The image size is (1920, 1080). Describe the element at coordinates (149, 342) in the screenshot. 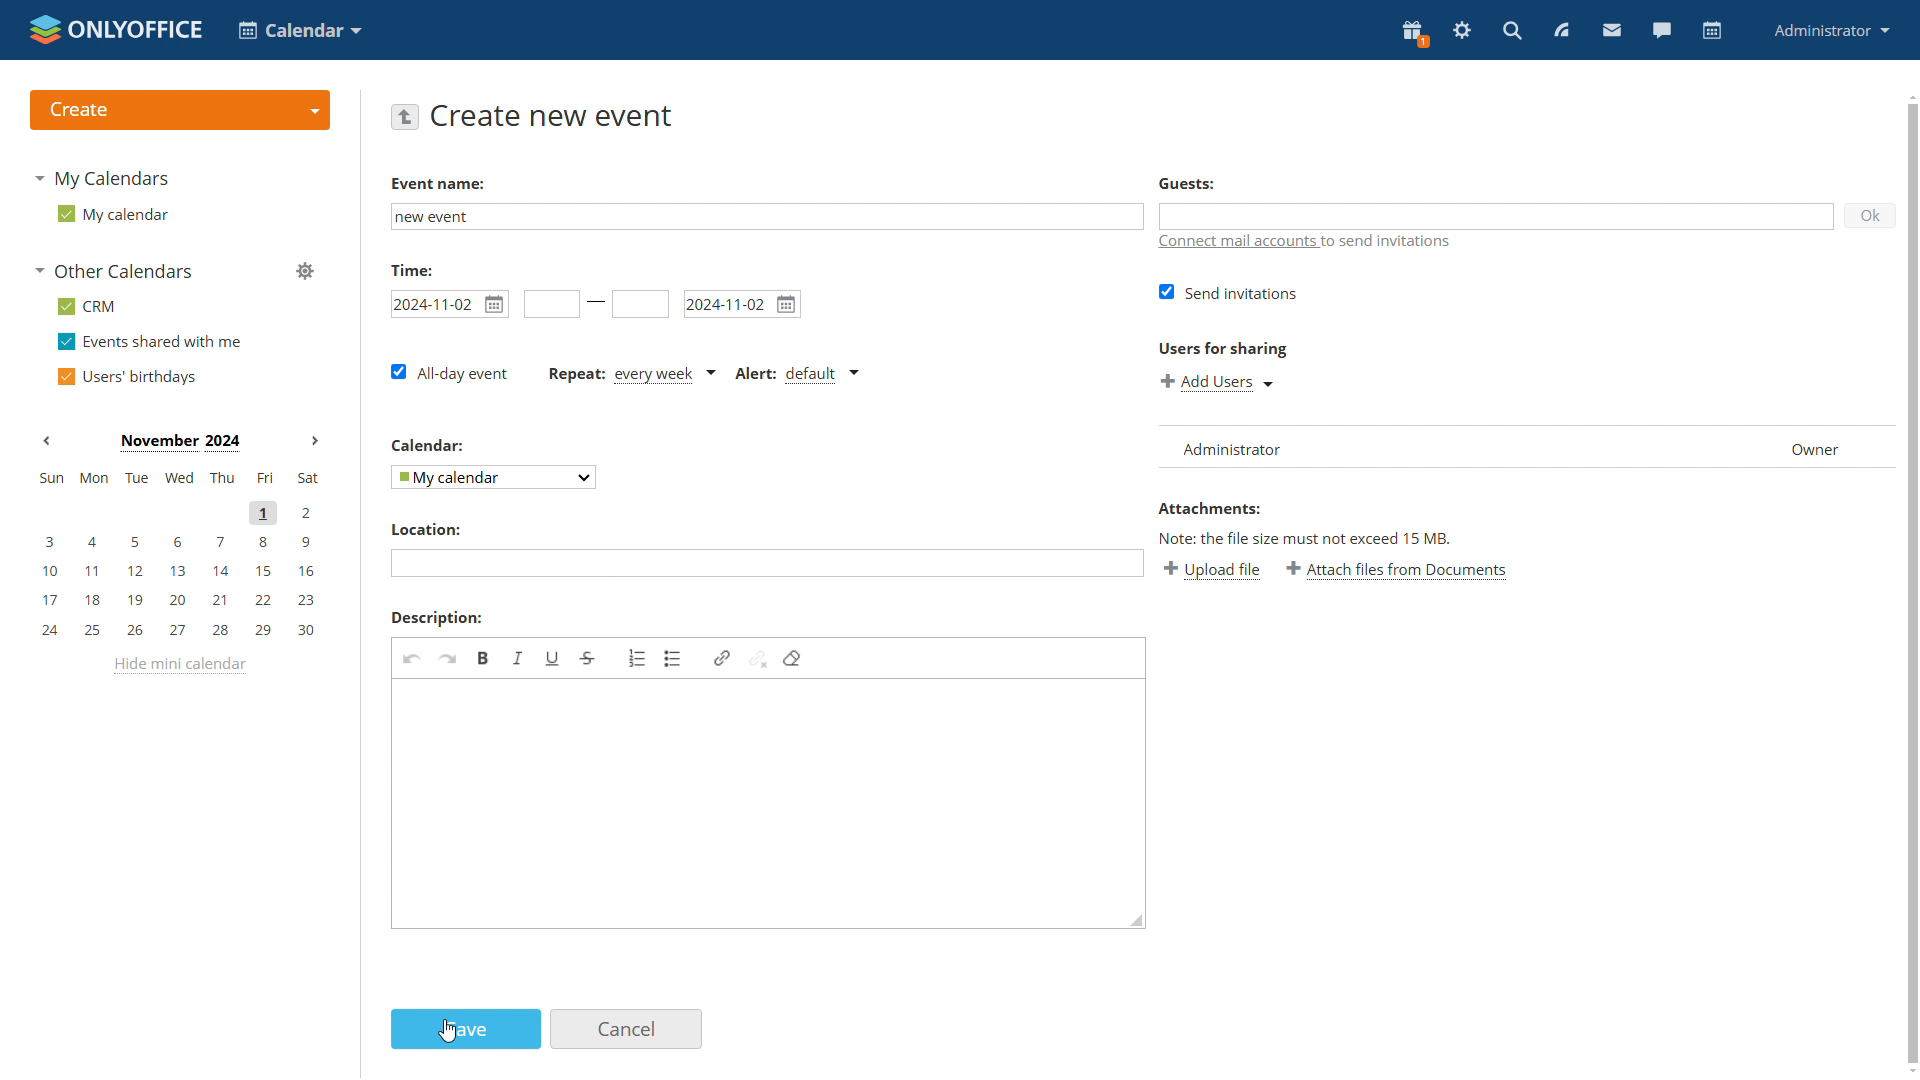

I see `events shared with me` at that location.